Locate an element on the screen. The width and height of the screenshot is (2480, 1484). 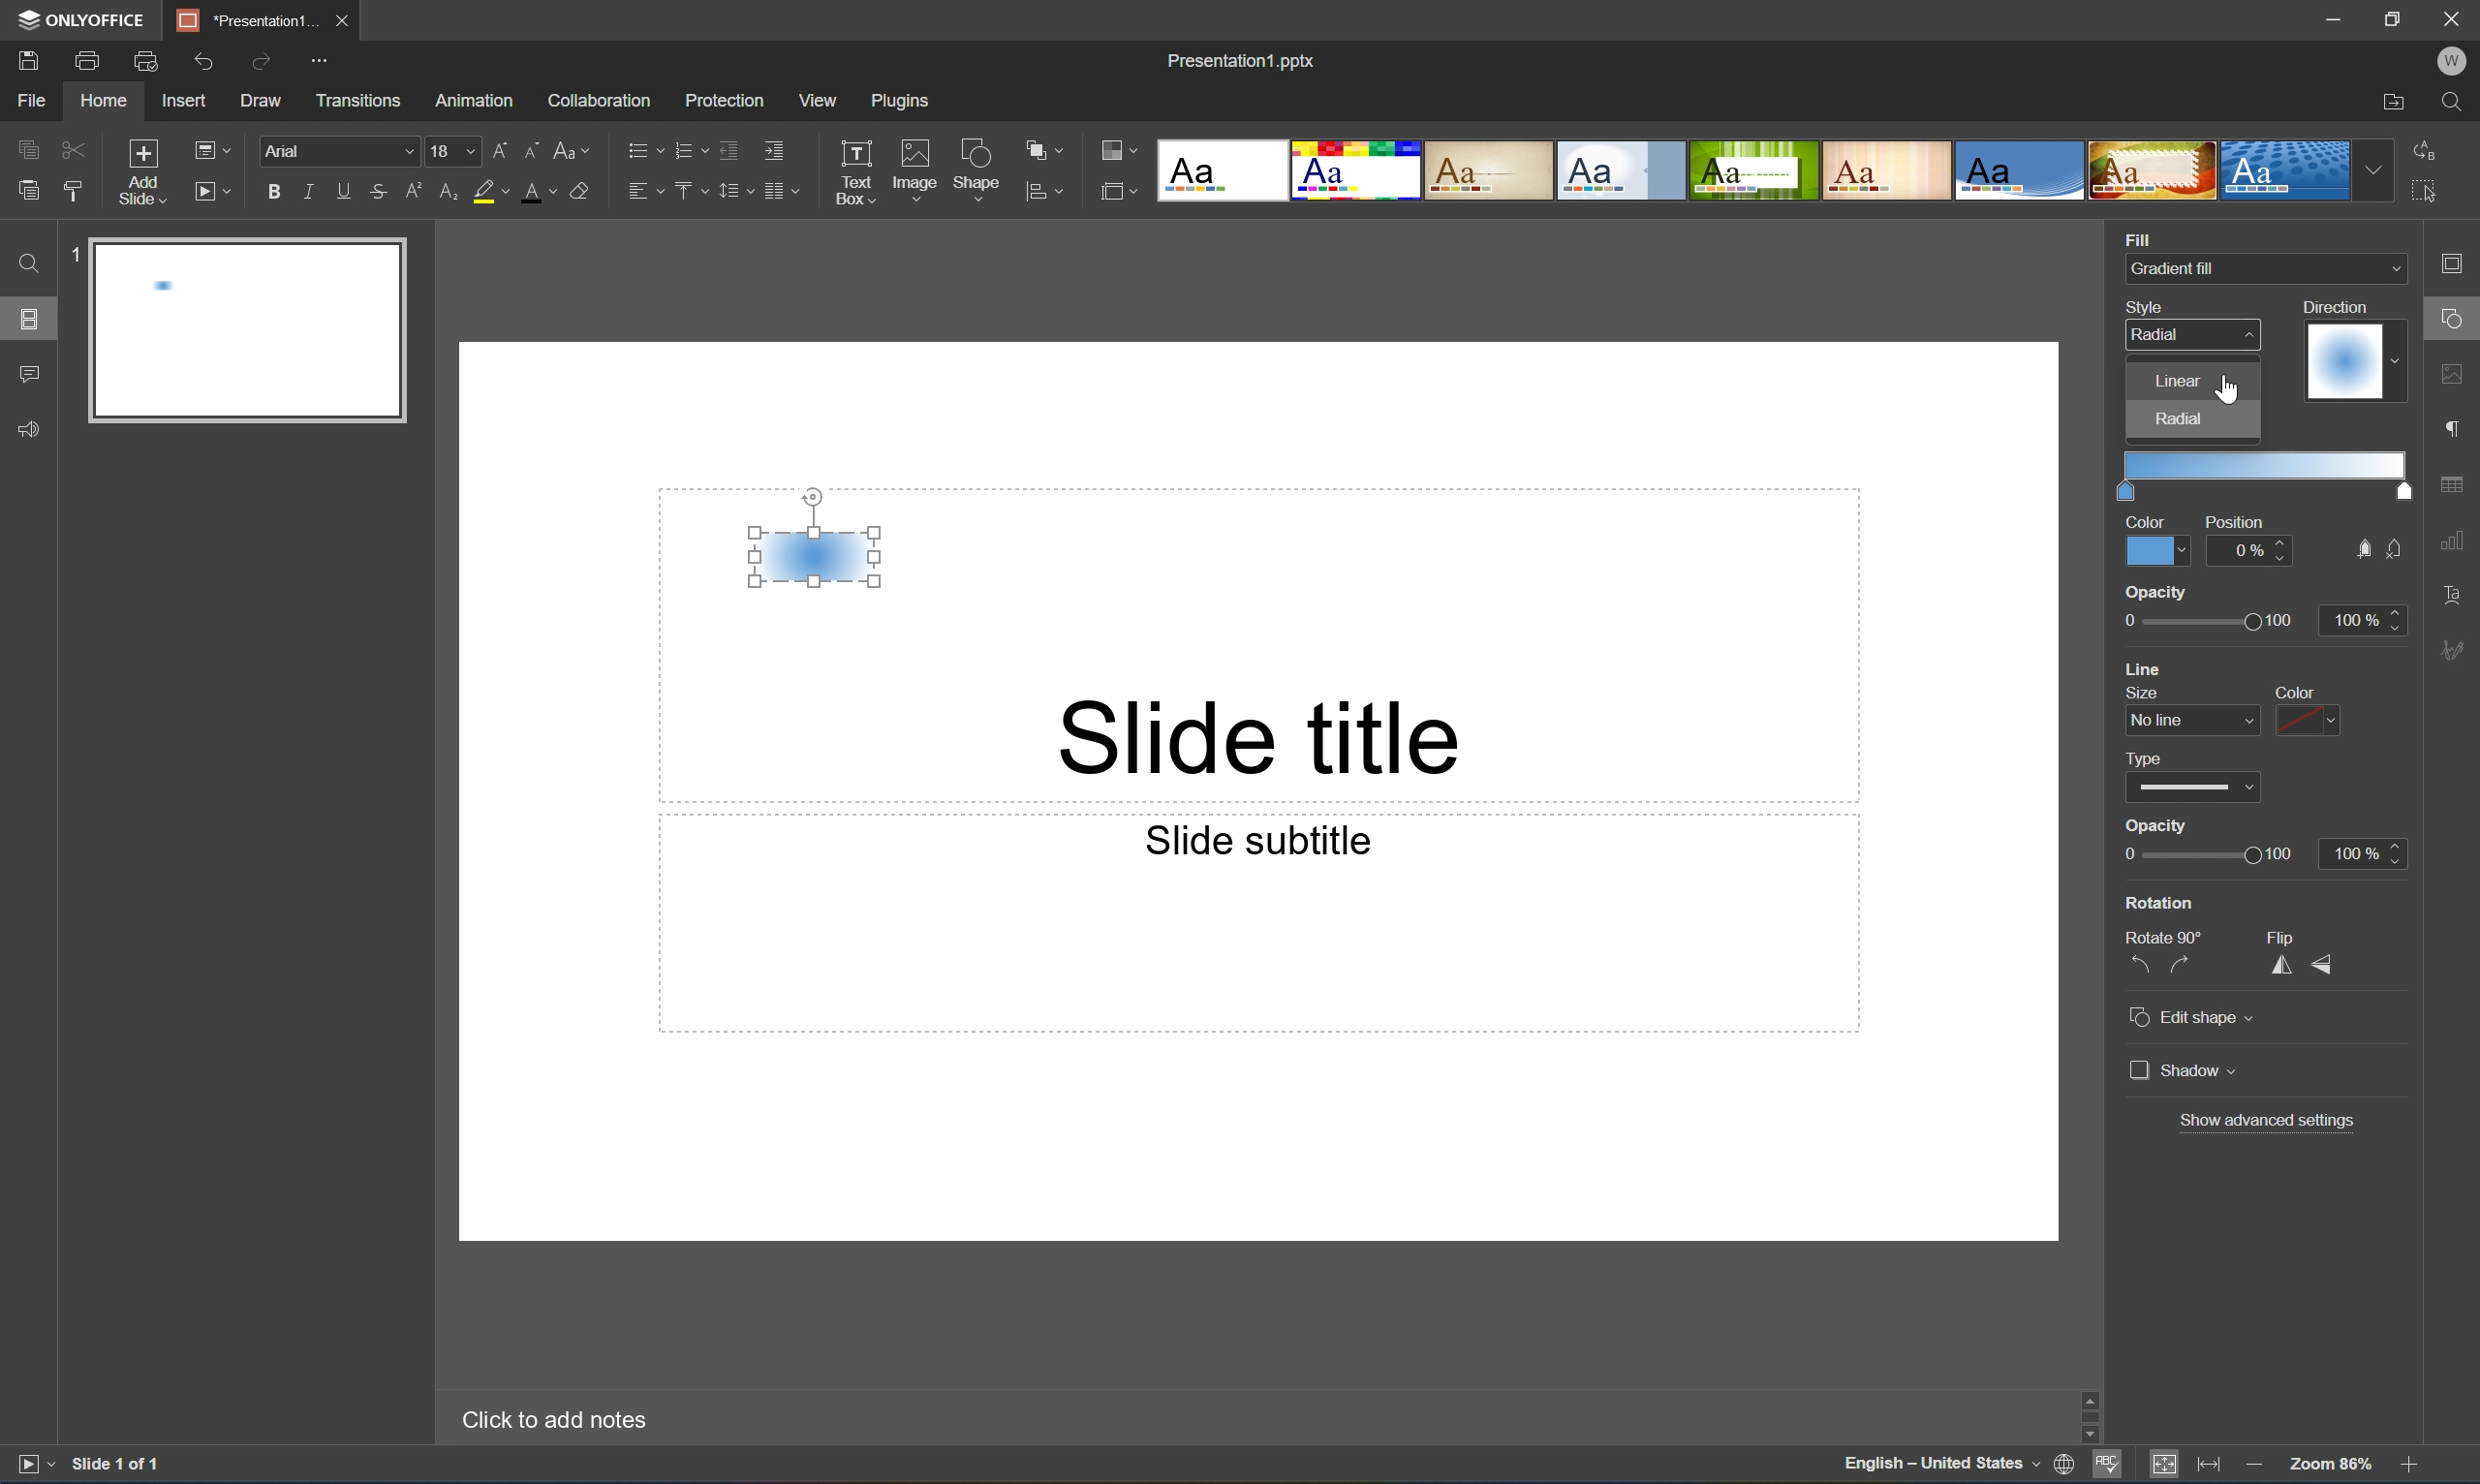
Line spacing is located at coordinates (733, 191).